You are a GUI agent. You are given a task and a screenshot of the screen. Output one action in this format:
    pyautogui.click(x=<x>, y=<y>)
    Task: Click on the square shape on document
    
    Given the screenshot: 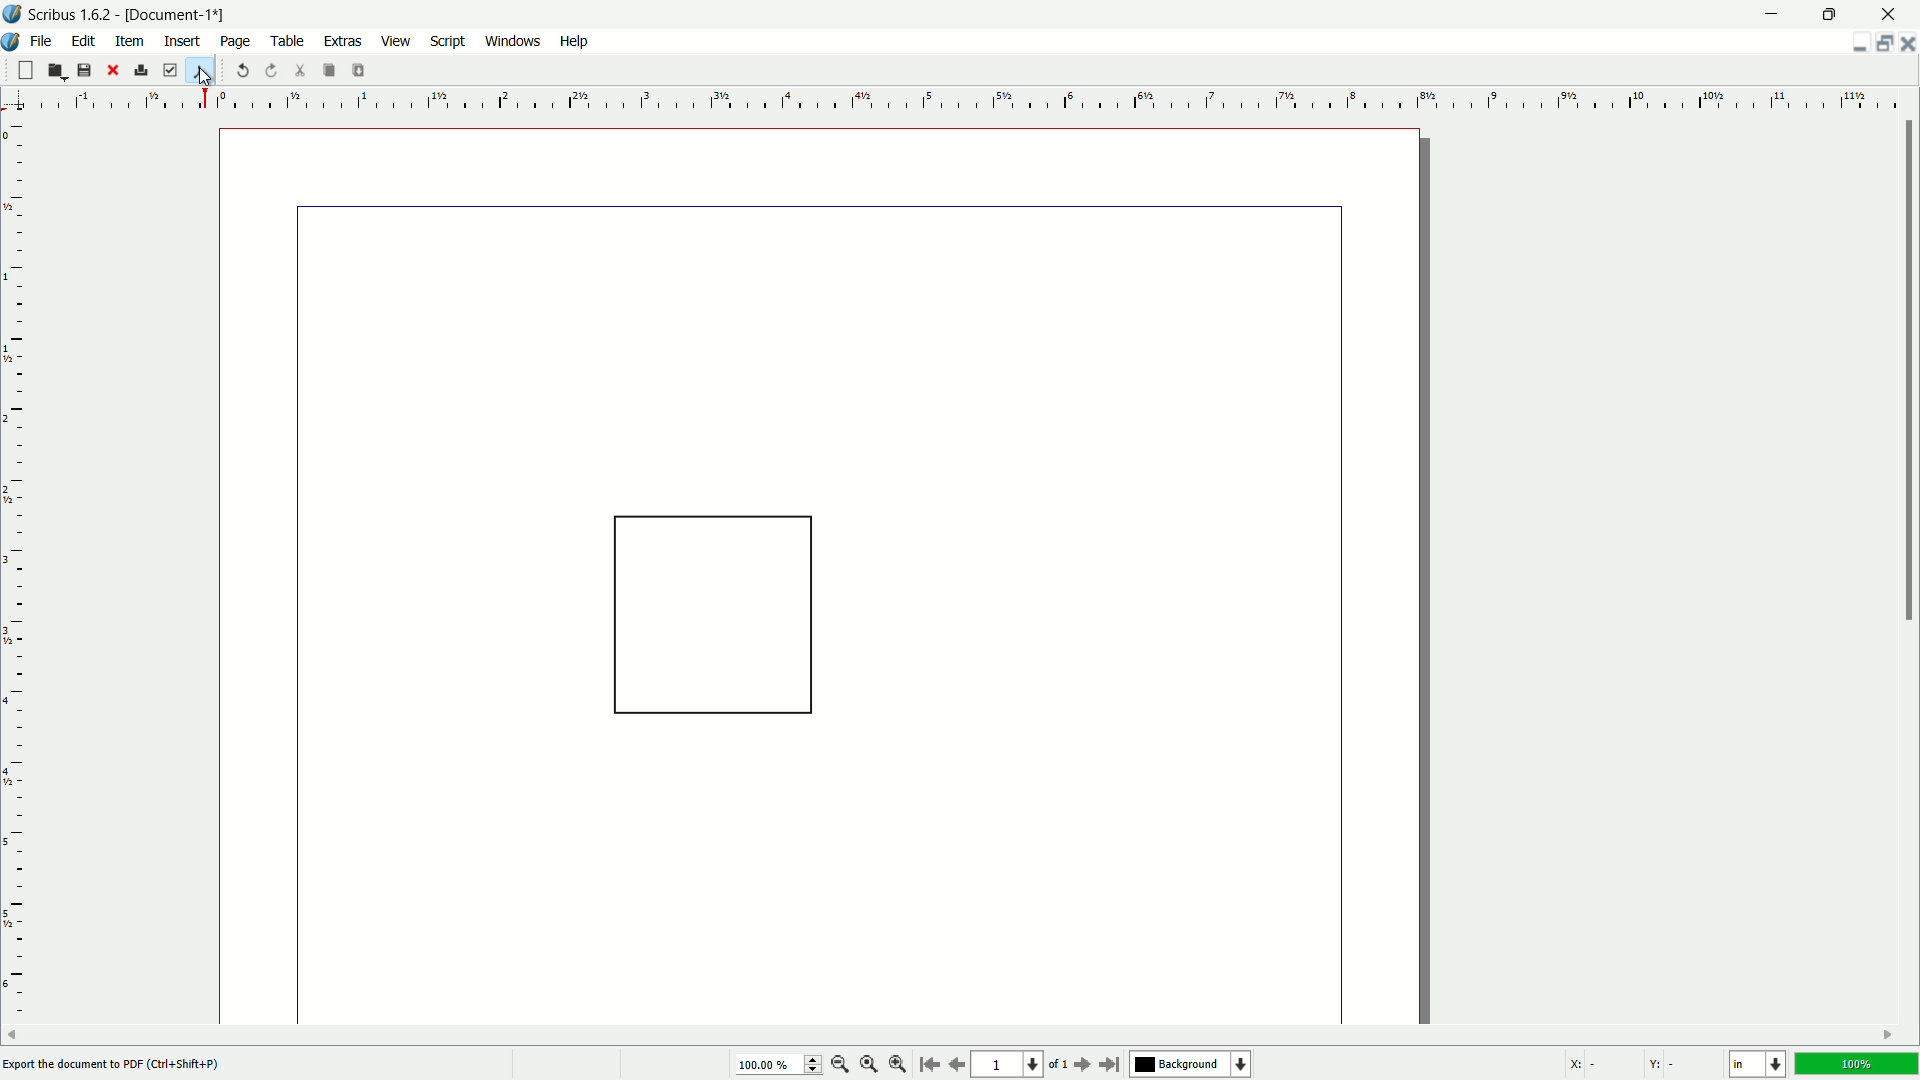 What is the action you would take?
    pyautogui.click(x=711, y=622)
    